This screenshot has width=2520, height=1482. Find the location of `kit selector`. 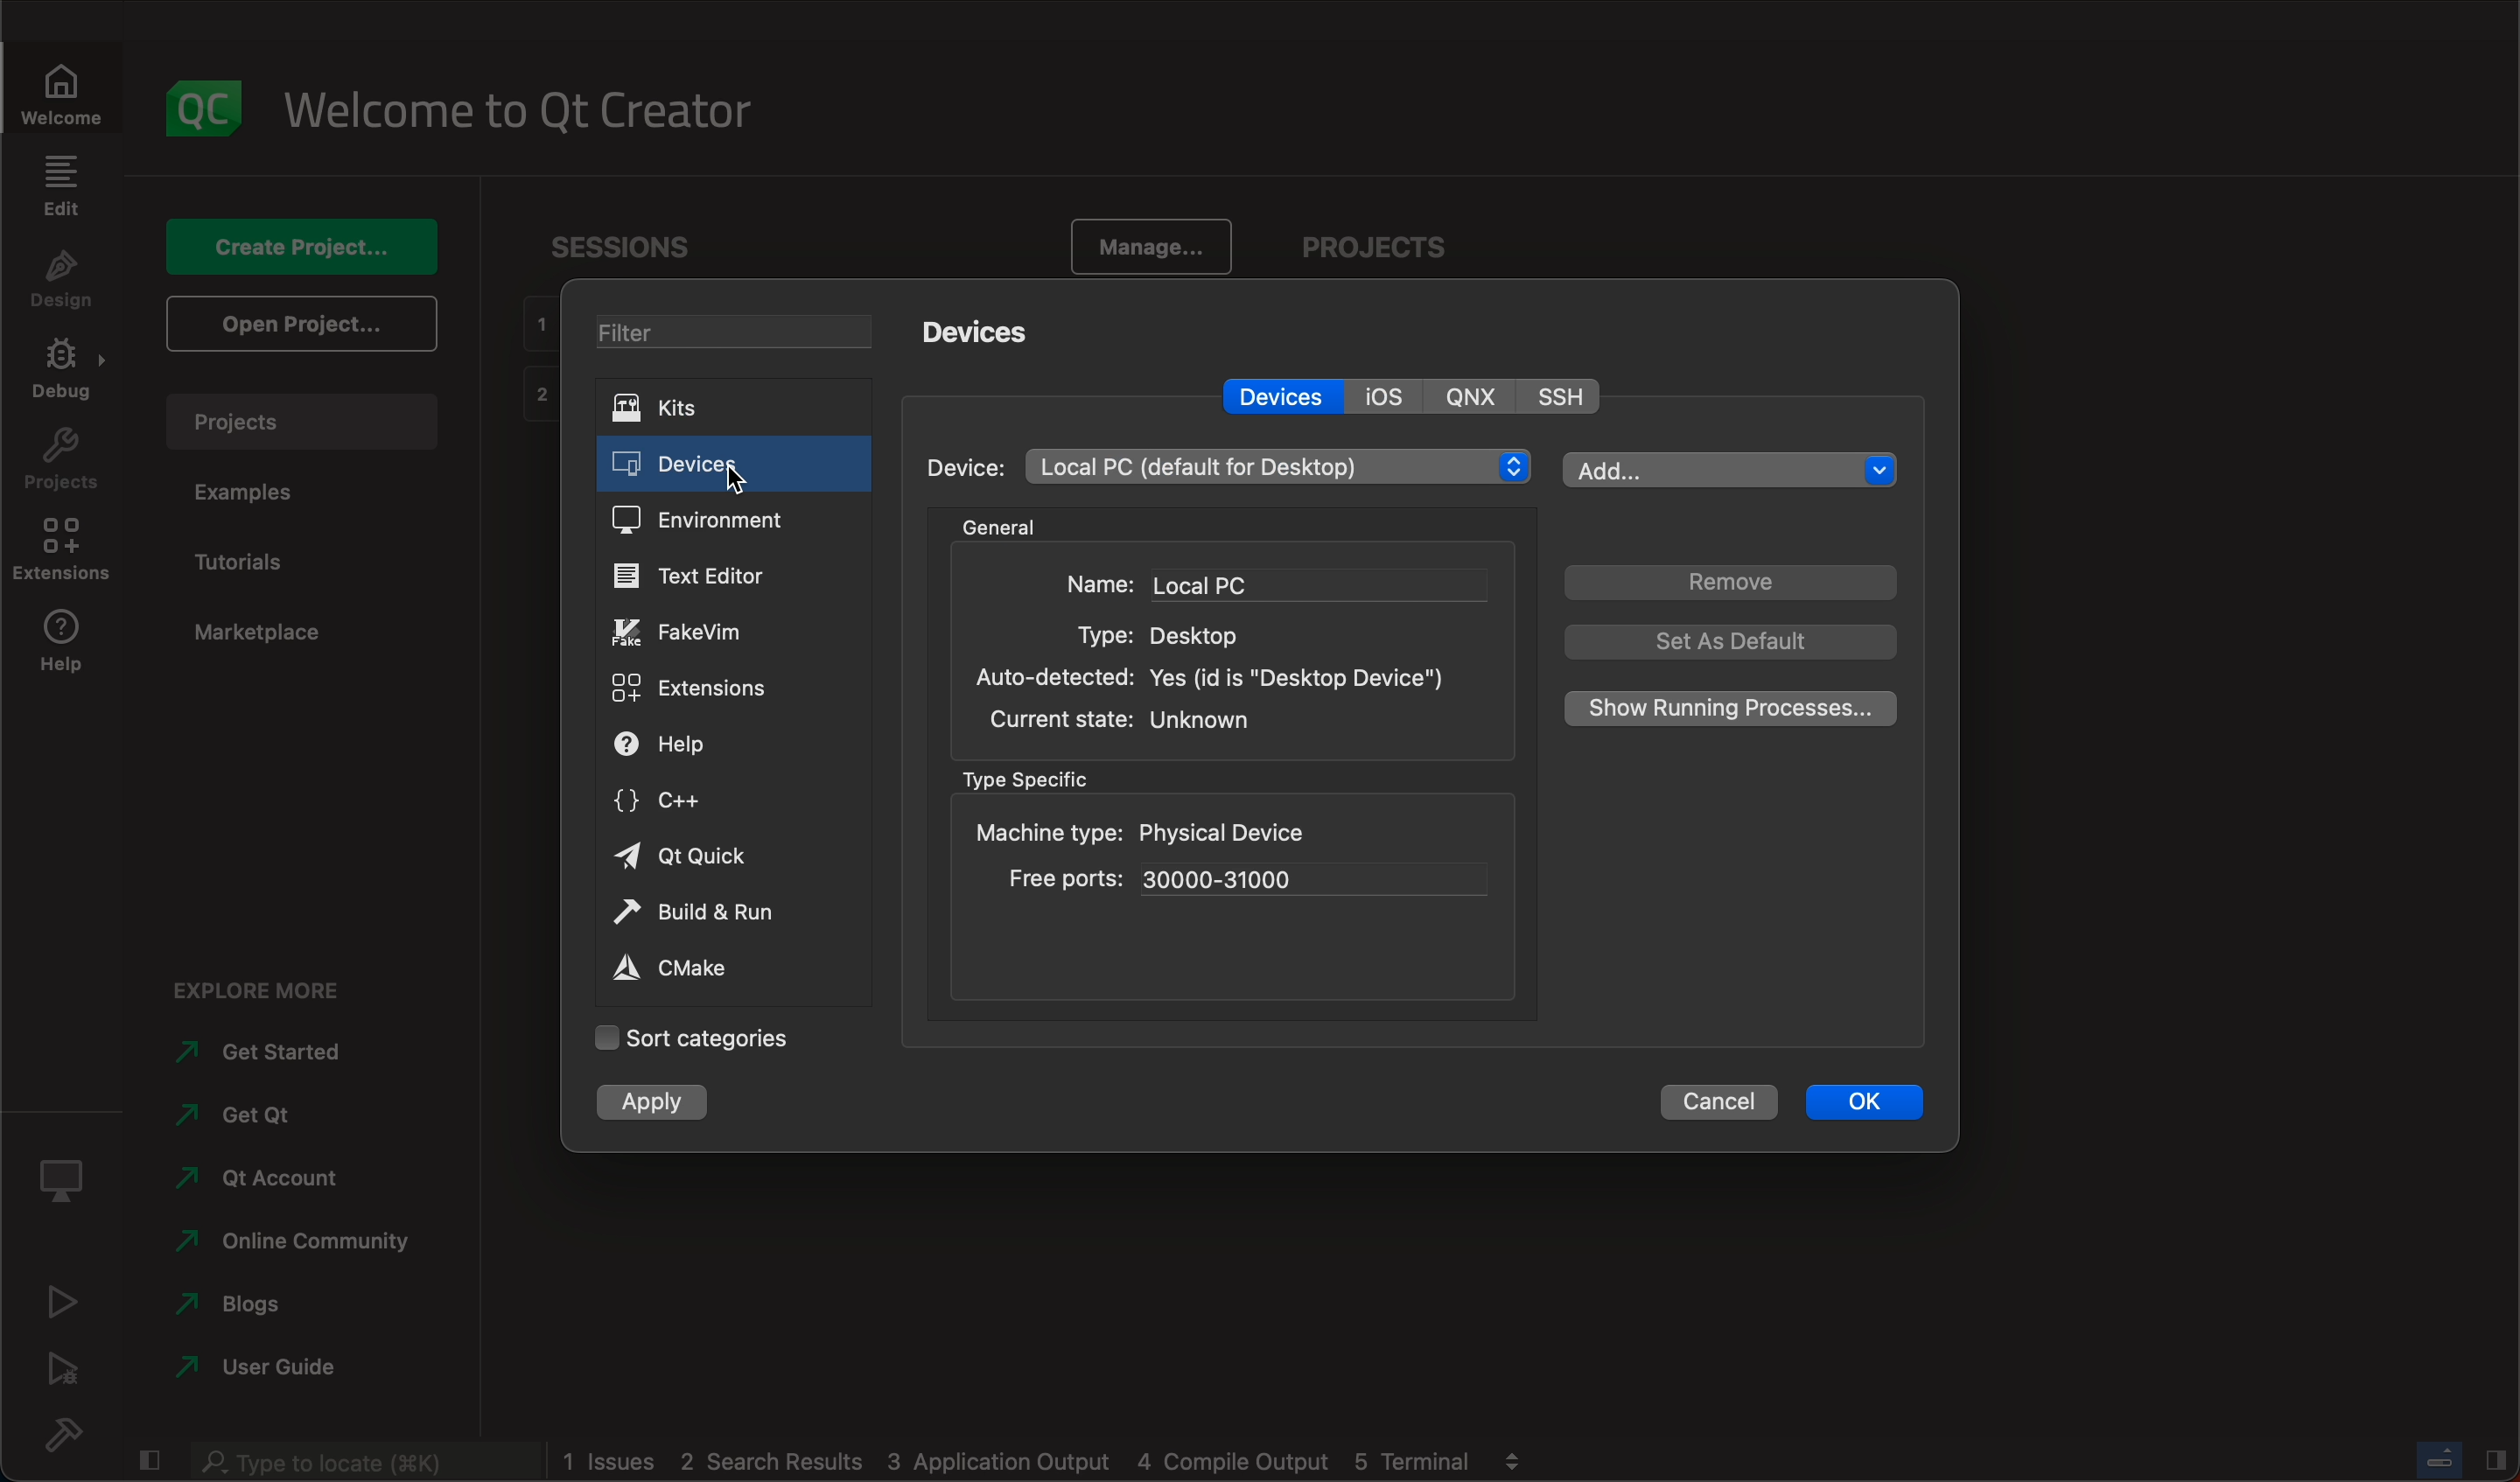

kit selector is located at coordinates (62, 1187).